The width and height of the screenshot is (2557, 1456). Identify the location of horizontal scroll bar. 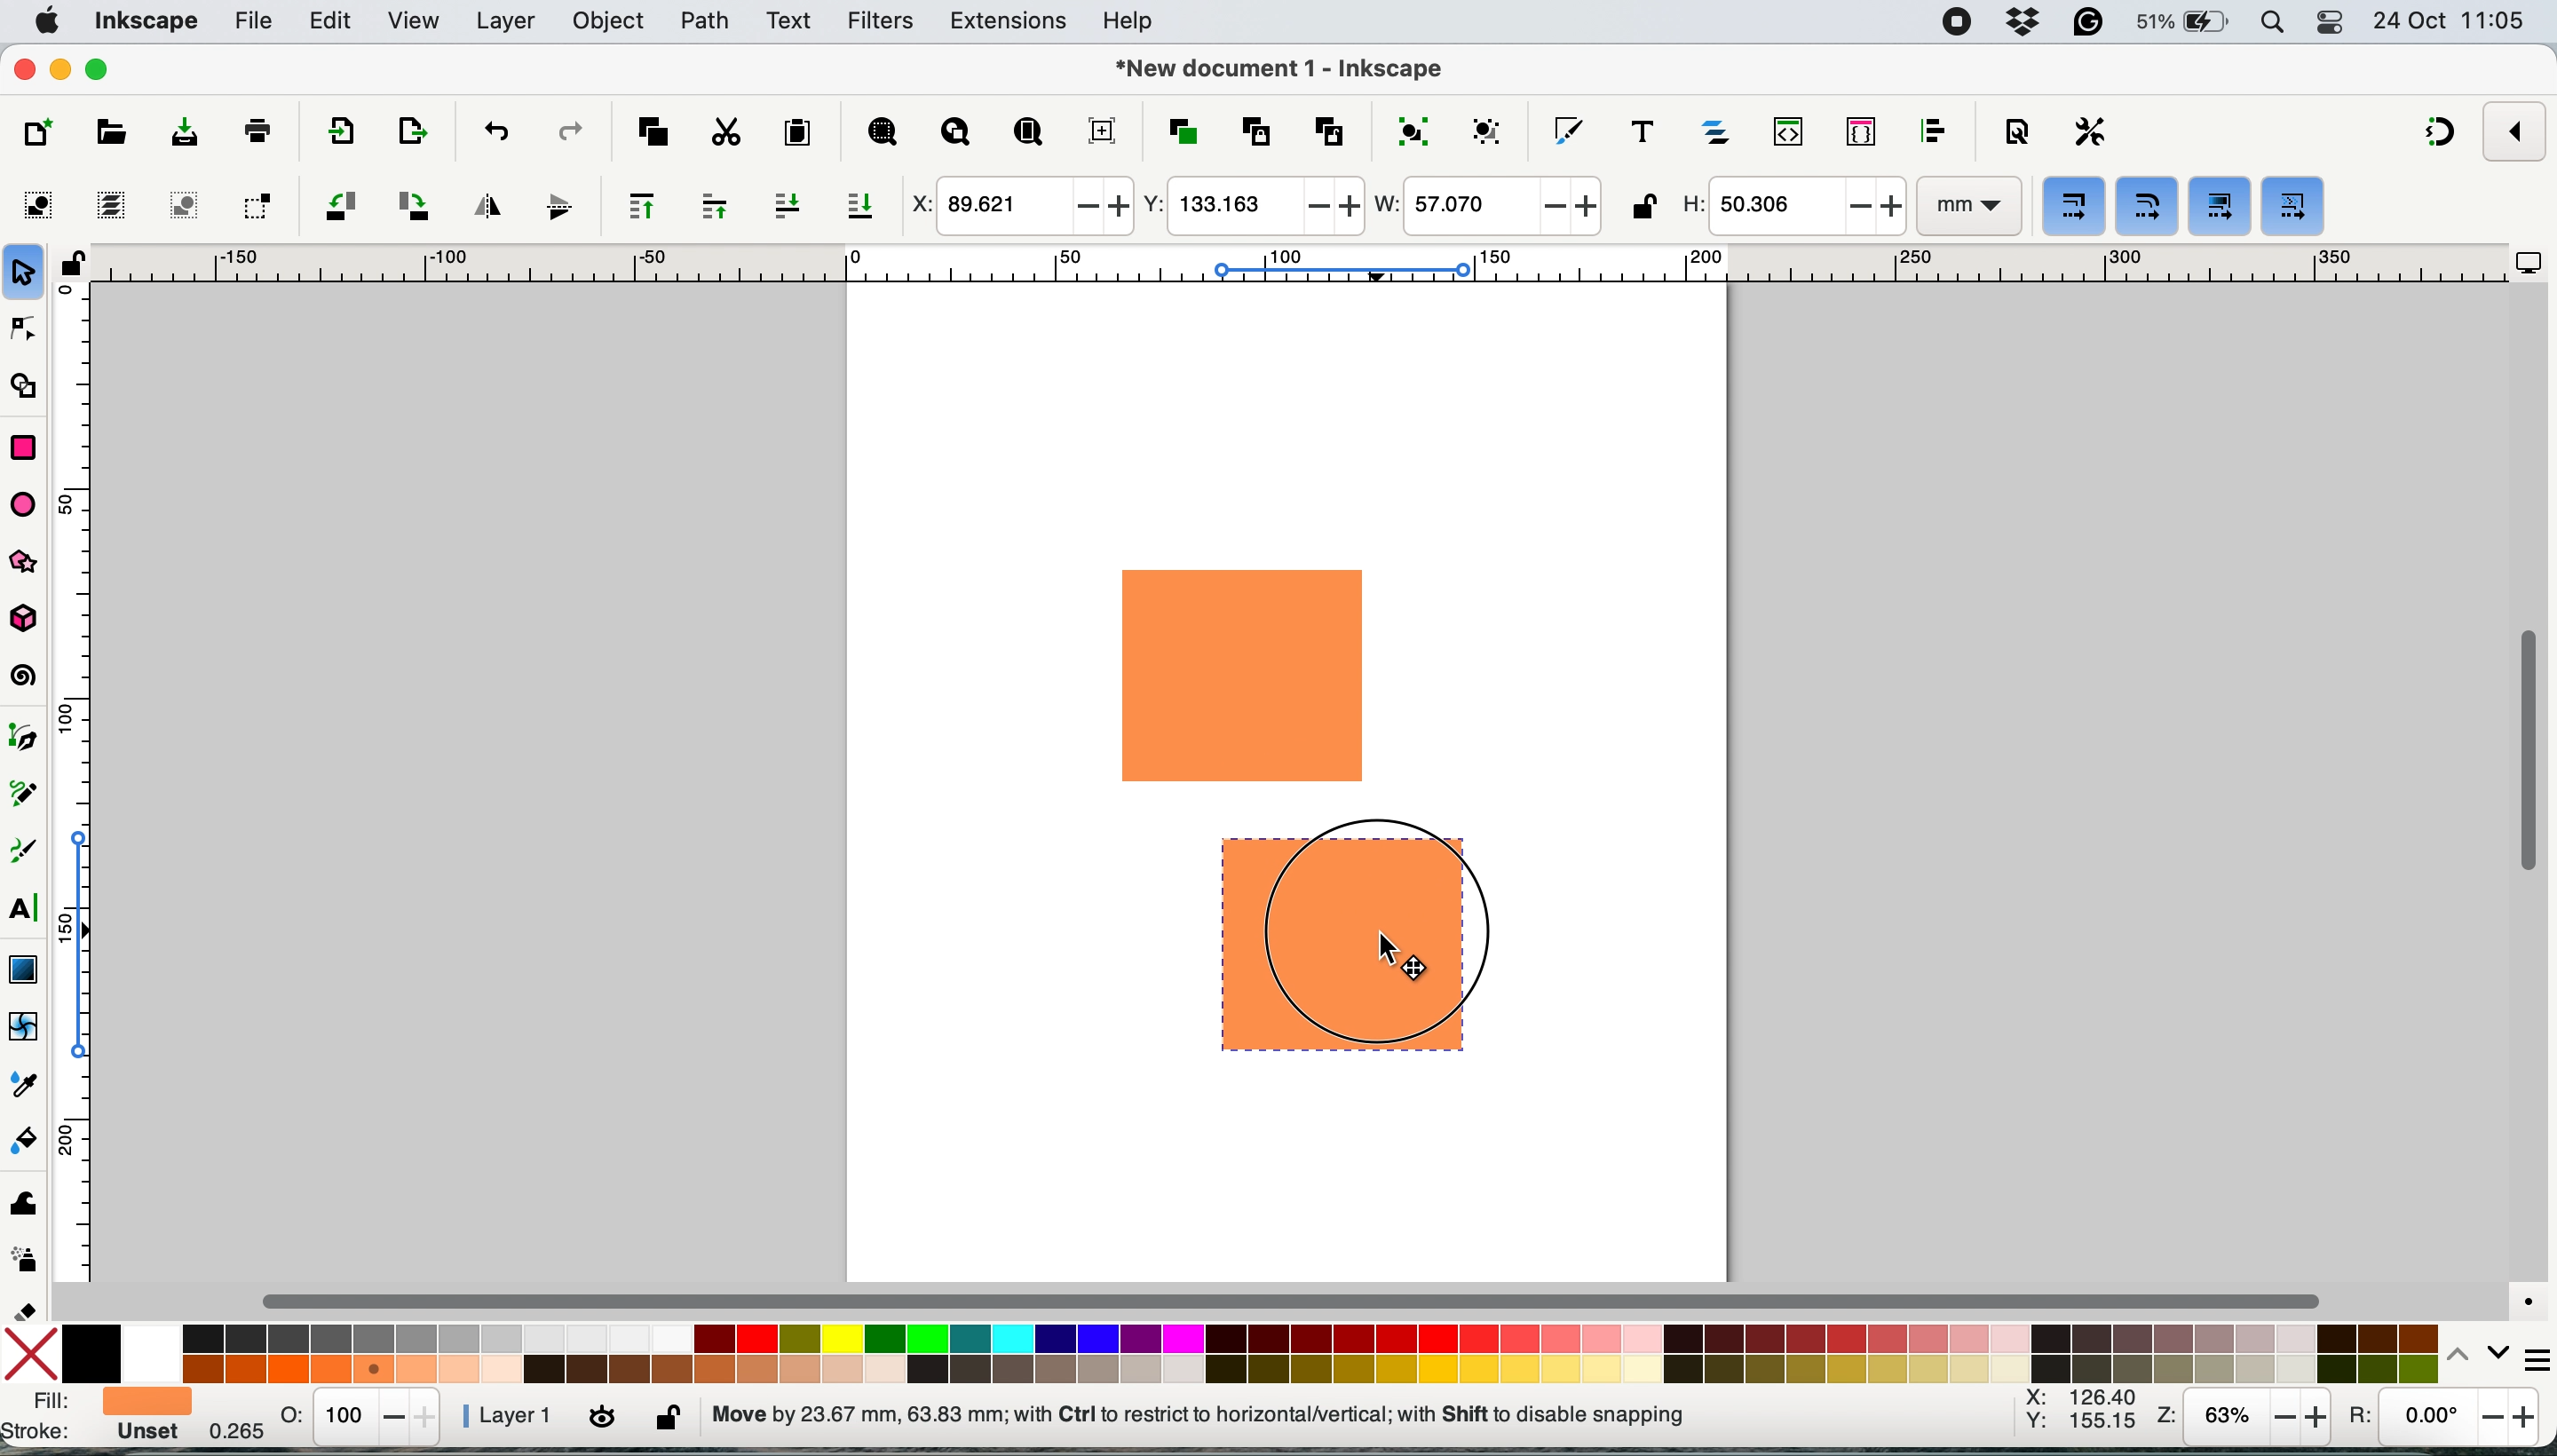
(1297, 1300).